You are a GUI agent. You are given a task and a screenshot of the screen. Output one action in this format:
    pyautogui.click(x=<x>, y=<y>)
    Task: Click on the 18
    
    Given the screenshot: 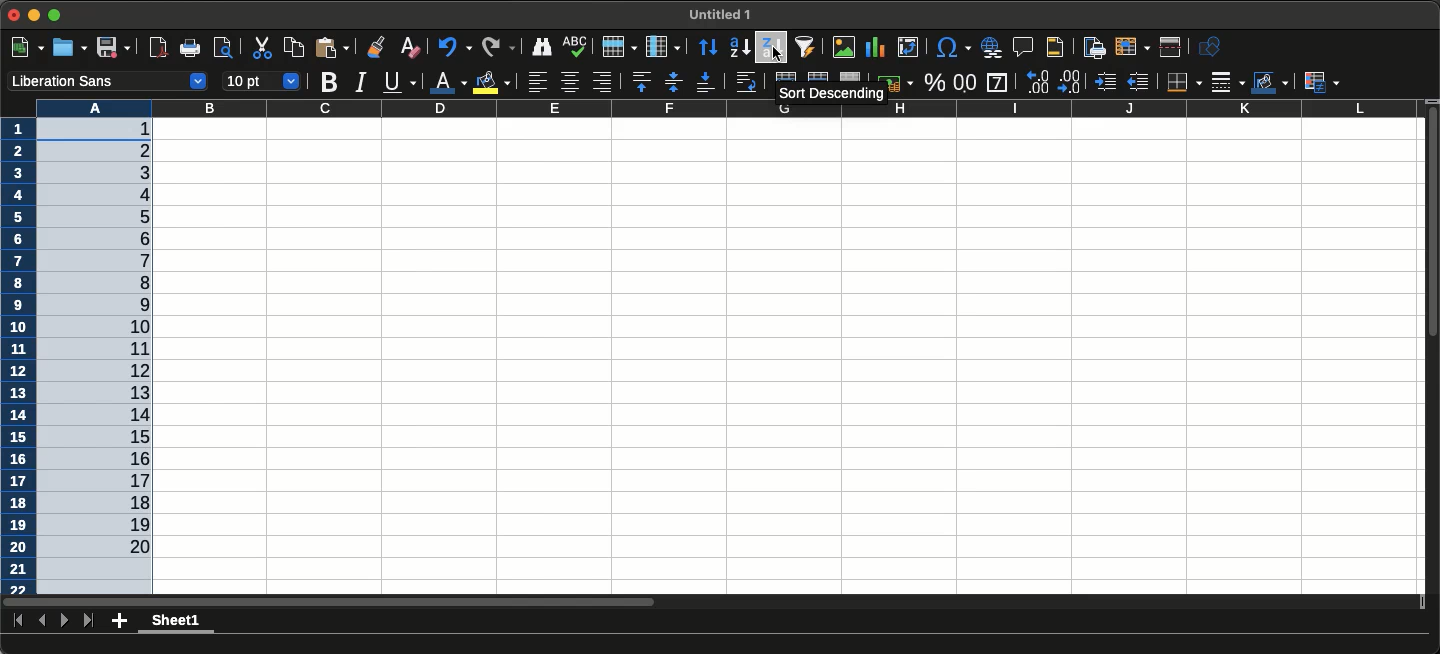 What is the action you would take?
    pyautogui.click(x=124, y=501)
    